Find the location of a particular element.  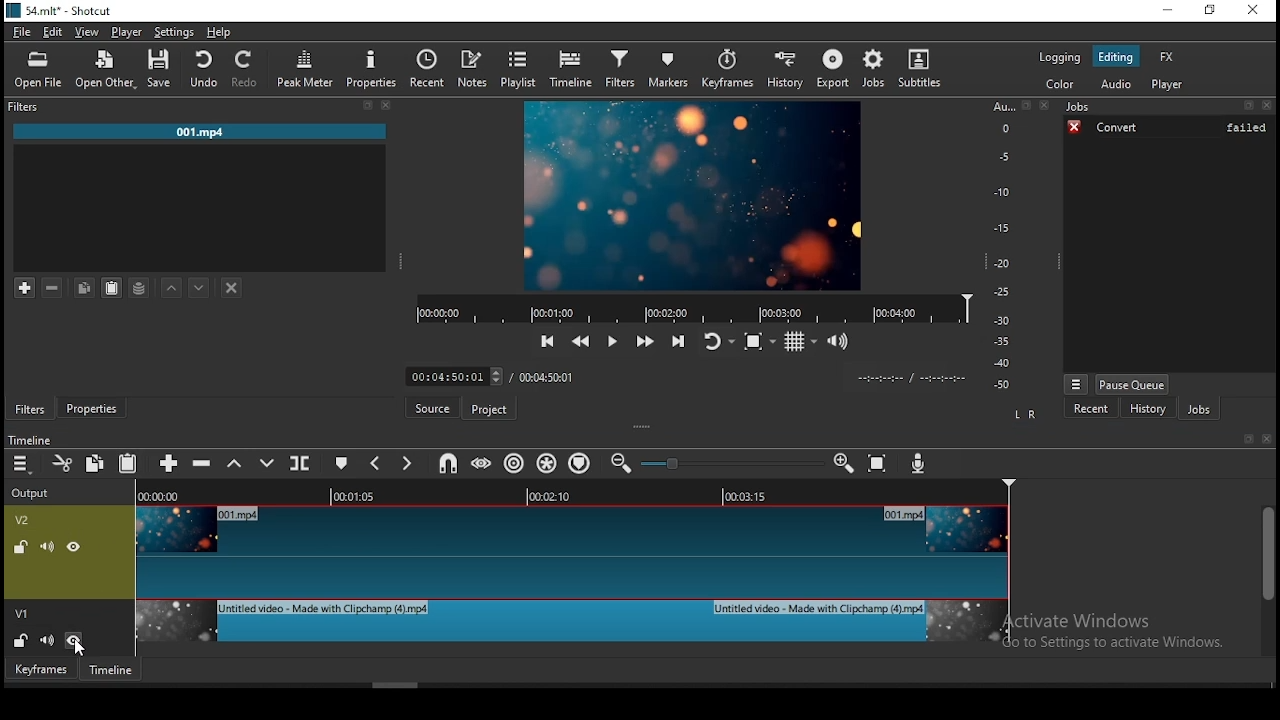

color is located at coordinates (1061, 83).